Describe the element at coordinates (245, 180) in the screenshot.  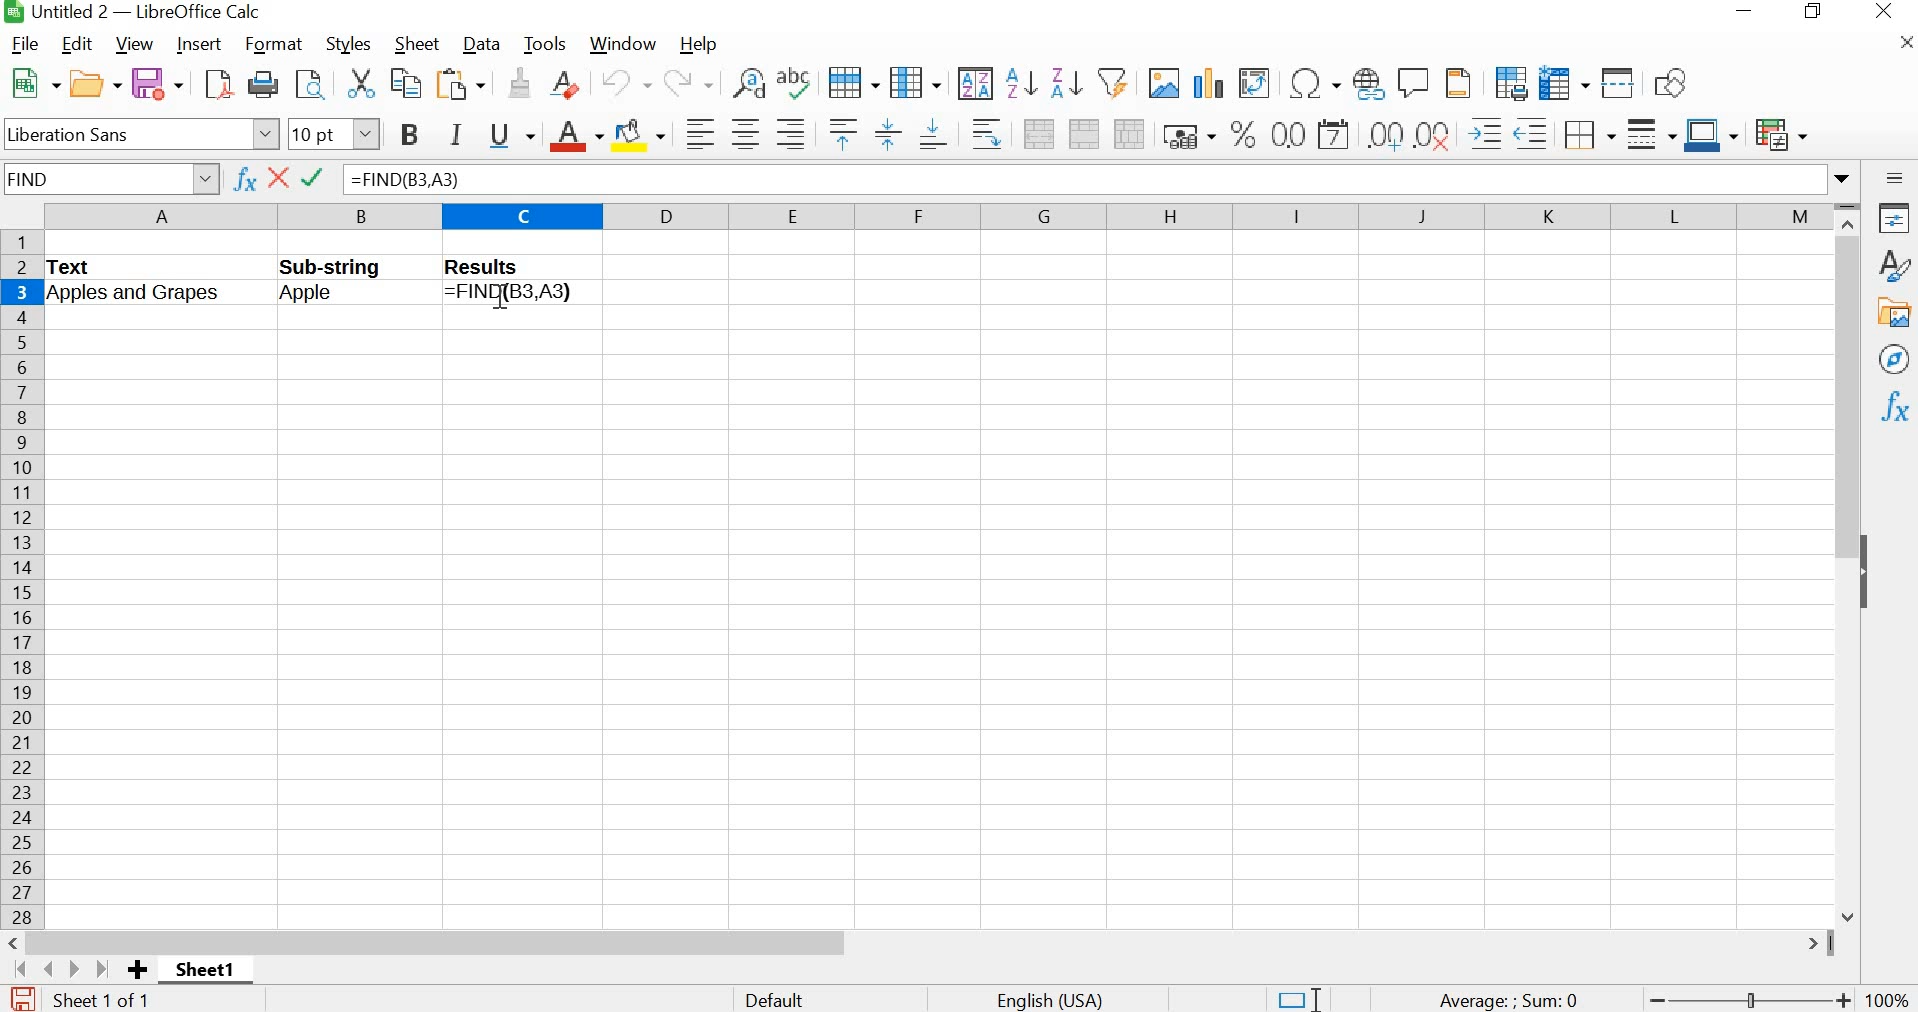
I see `function wizard` at that location.